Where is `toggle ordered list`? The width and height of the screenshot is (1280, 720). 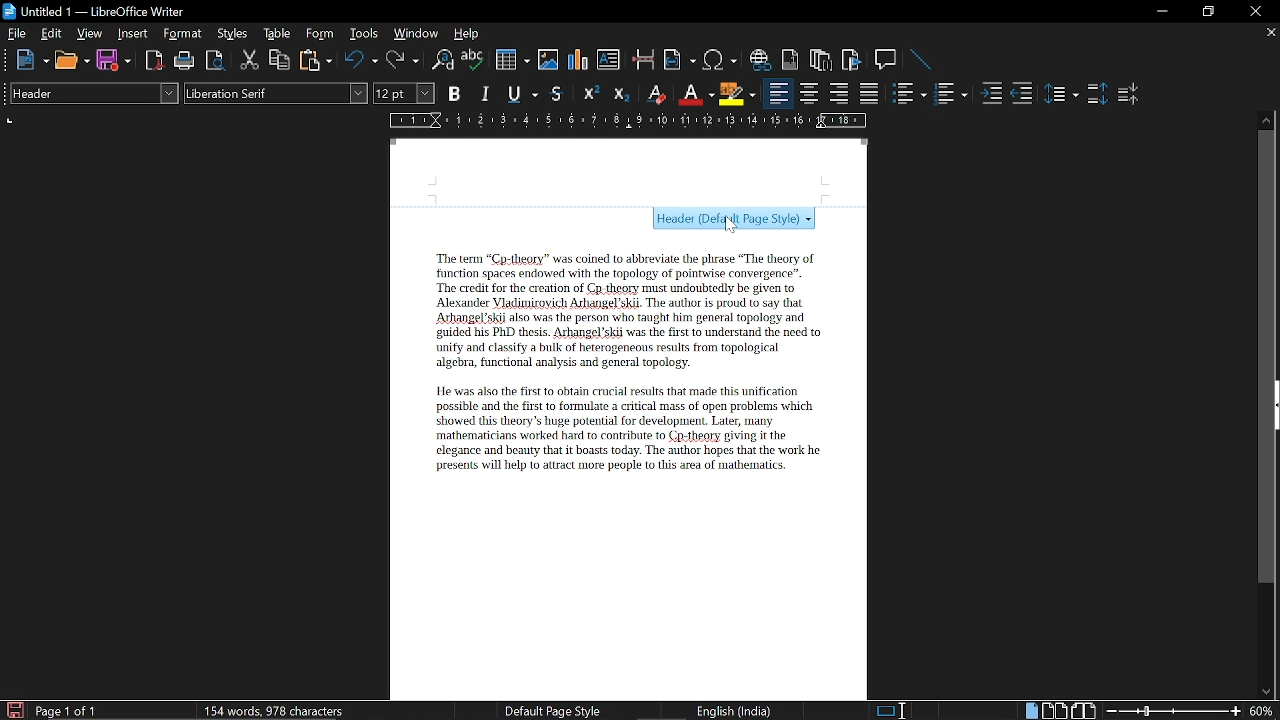
toggle ordered list is located at coordinates (909, 94).